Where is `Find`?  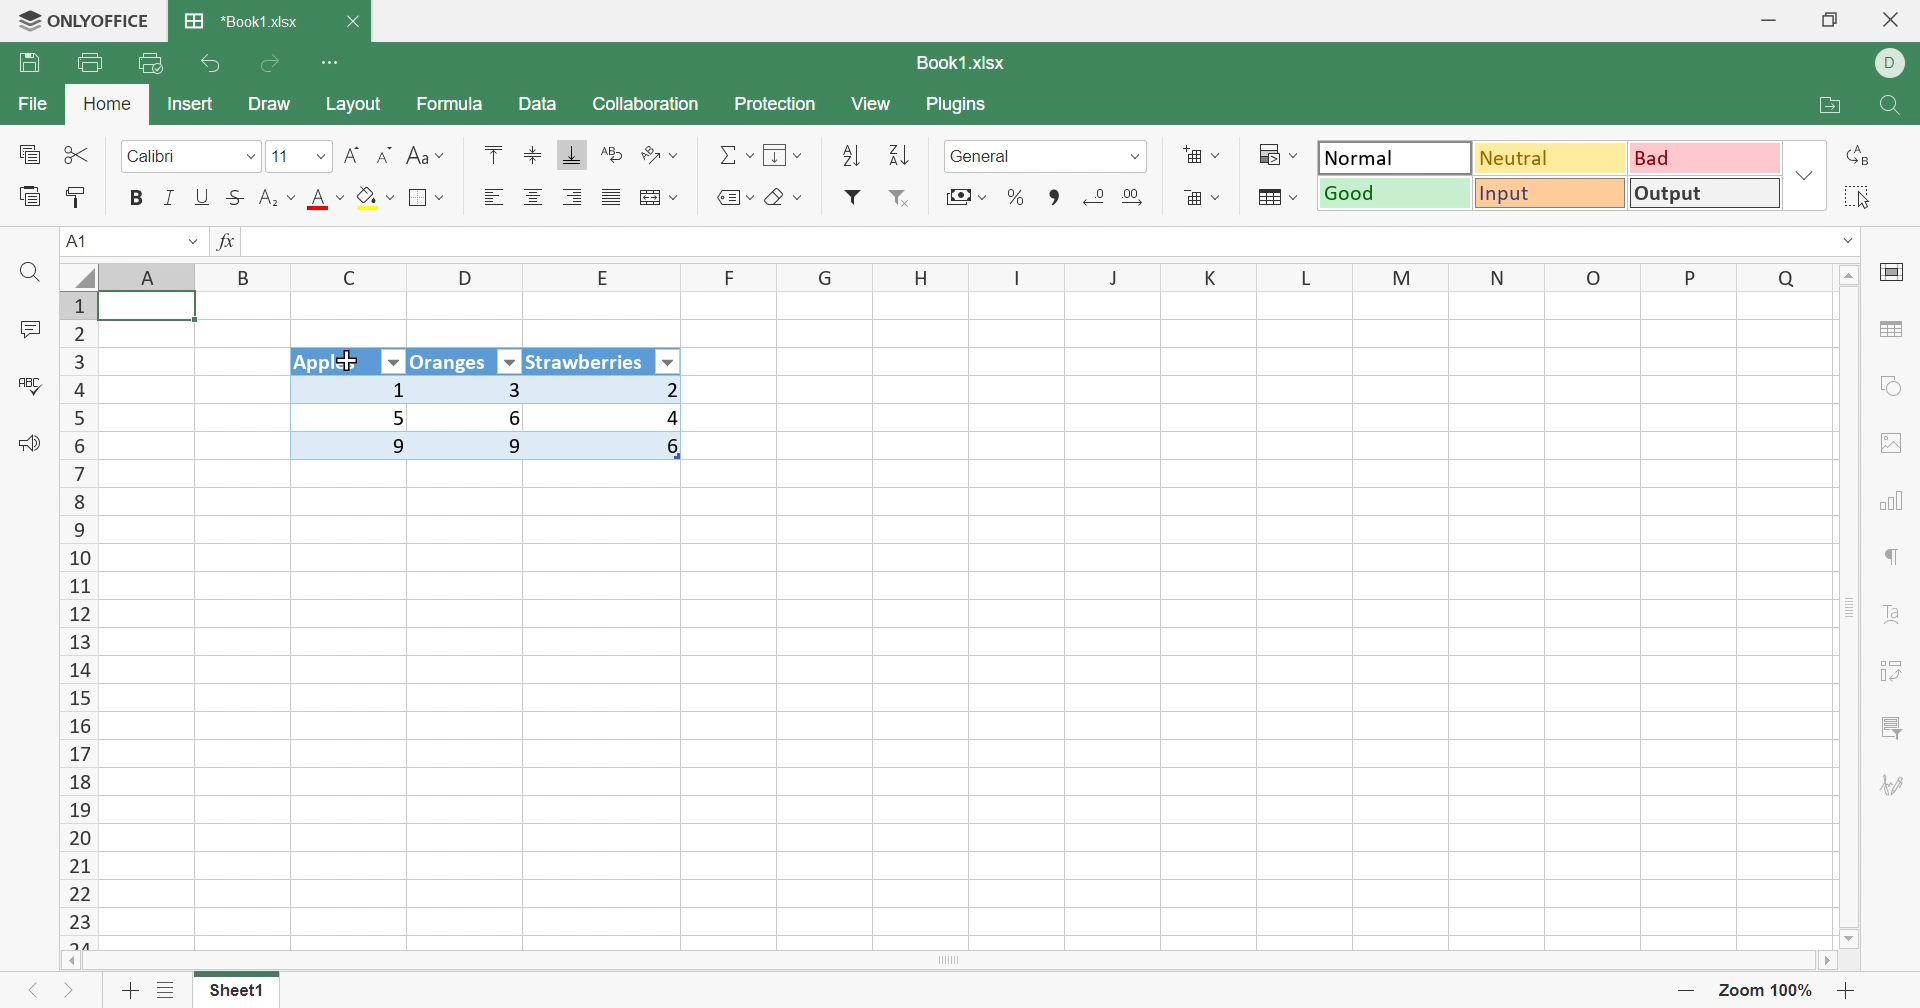
Find is located at coordinates (1894, 107).